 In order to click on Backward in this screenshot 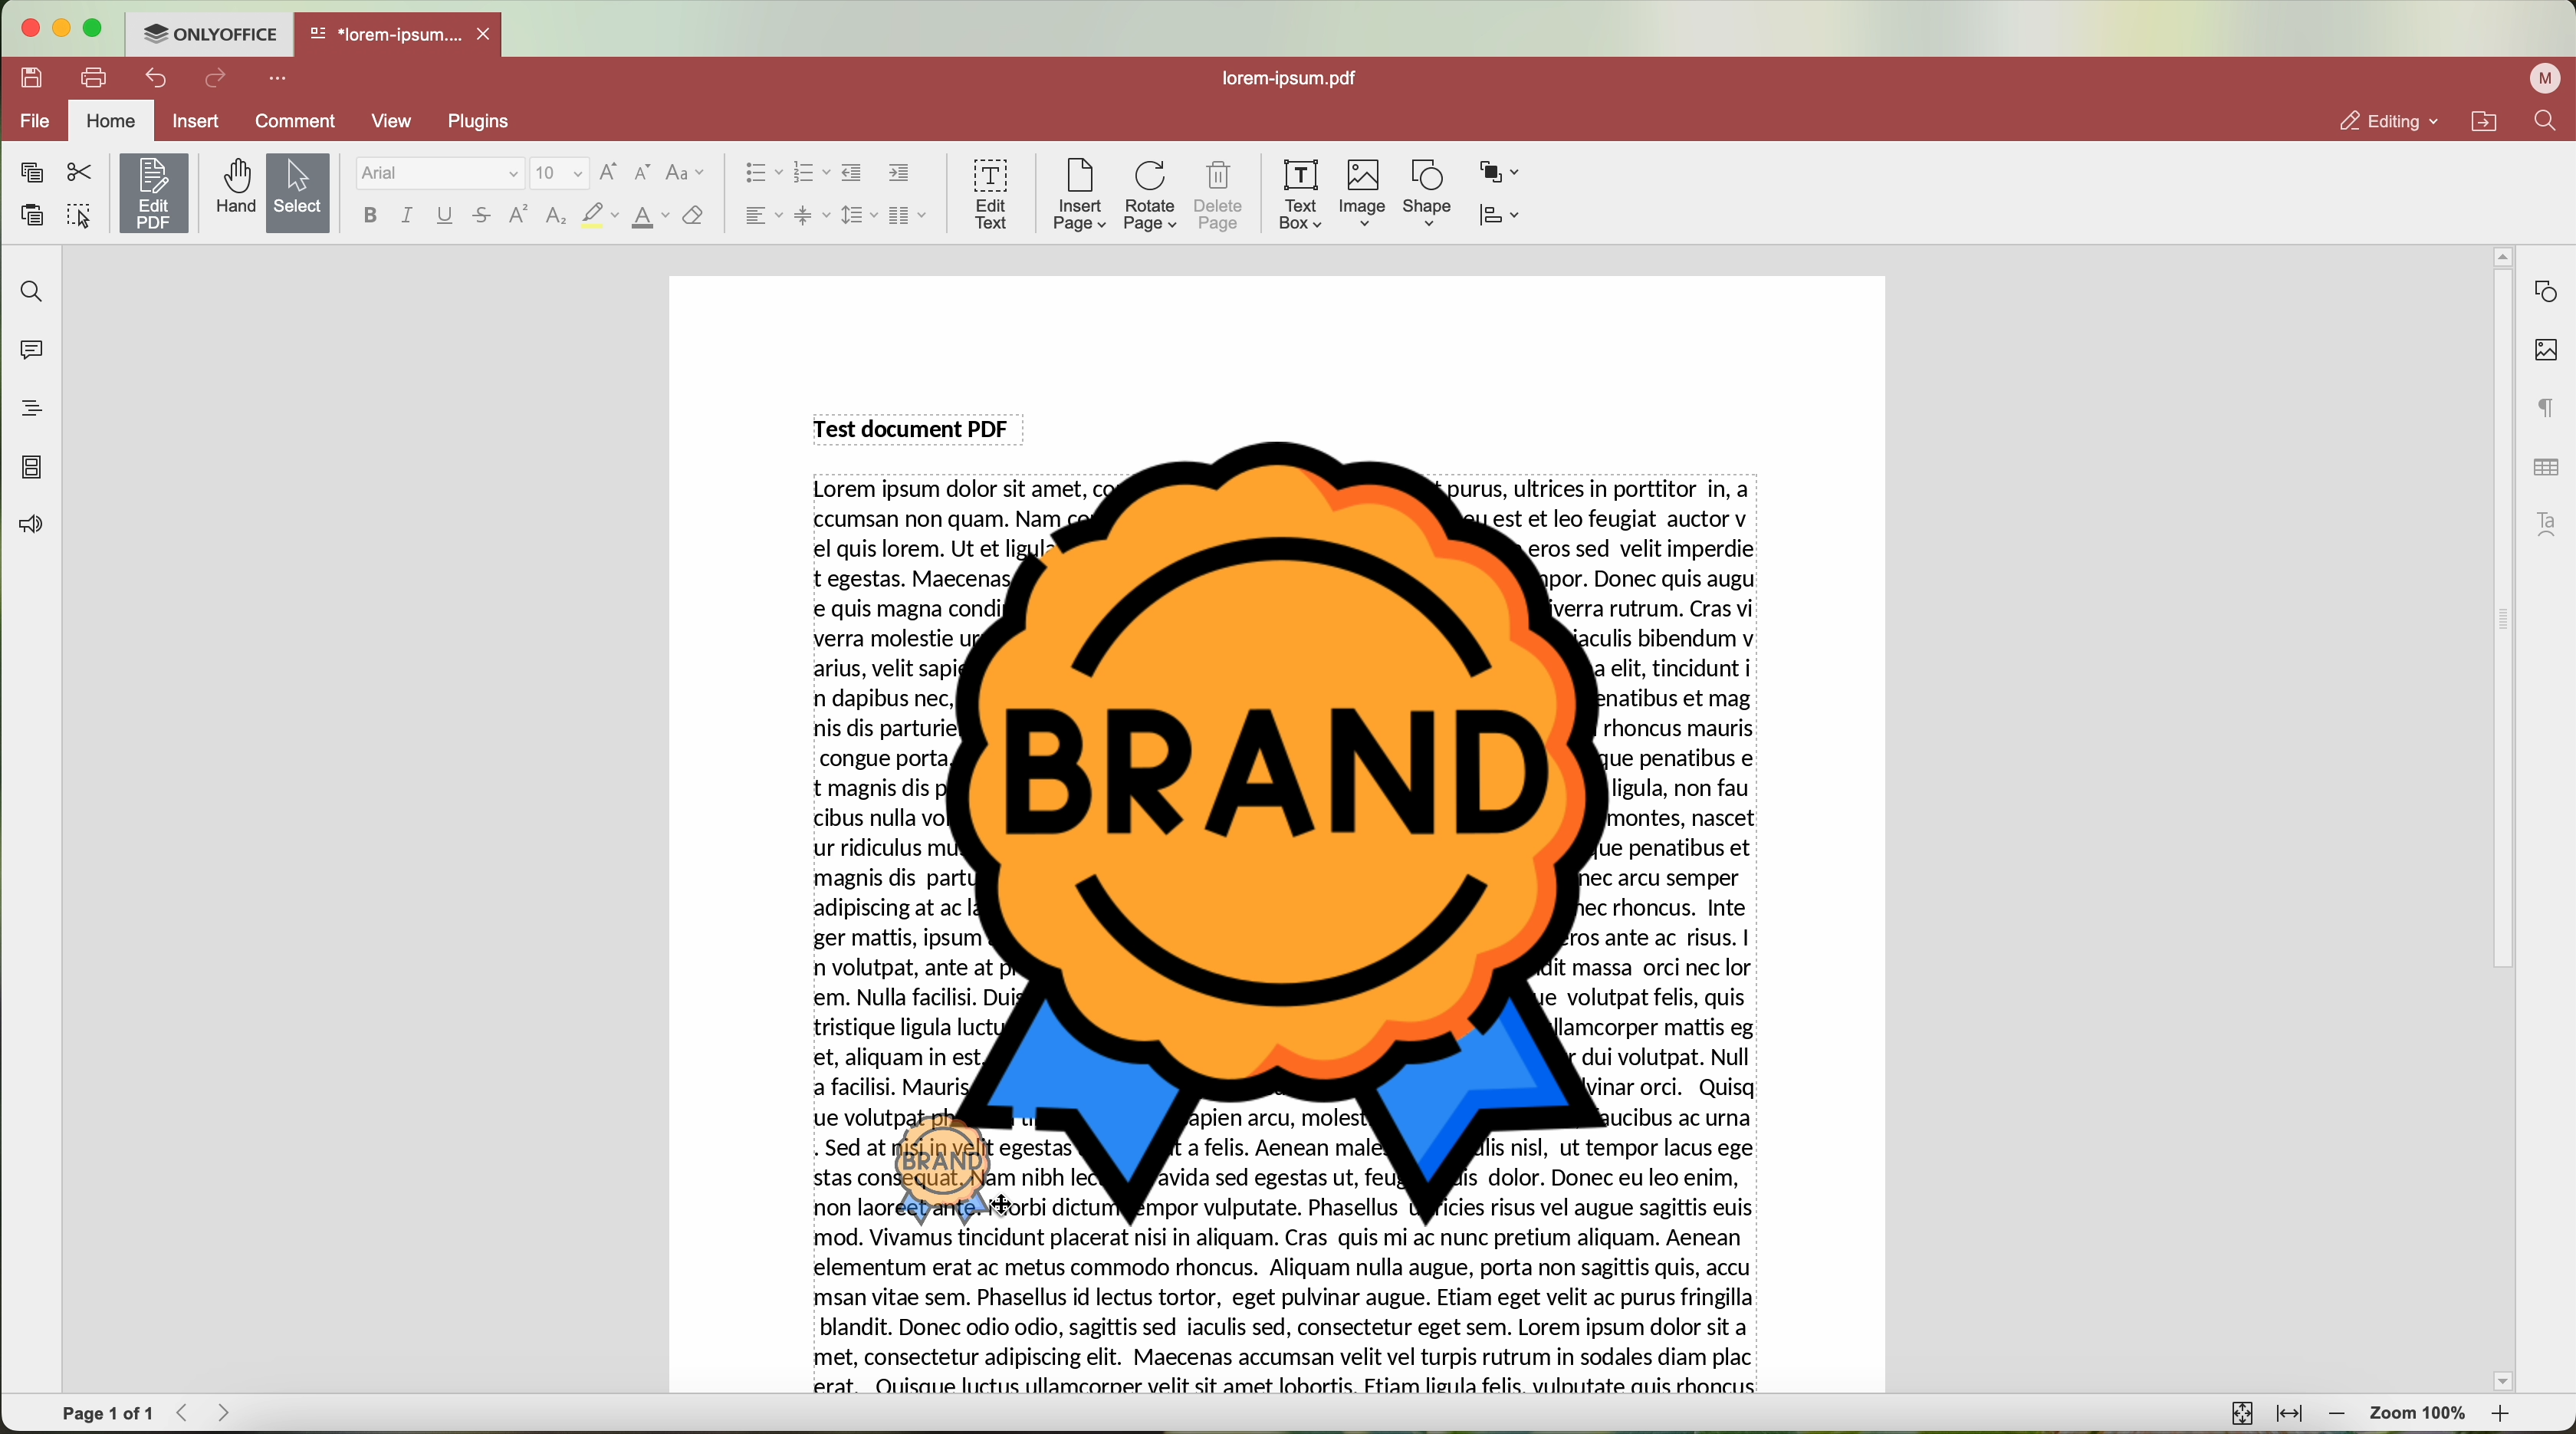, I will do `click(189, 1412)`.